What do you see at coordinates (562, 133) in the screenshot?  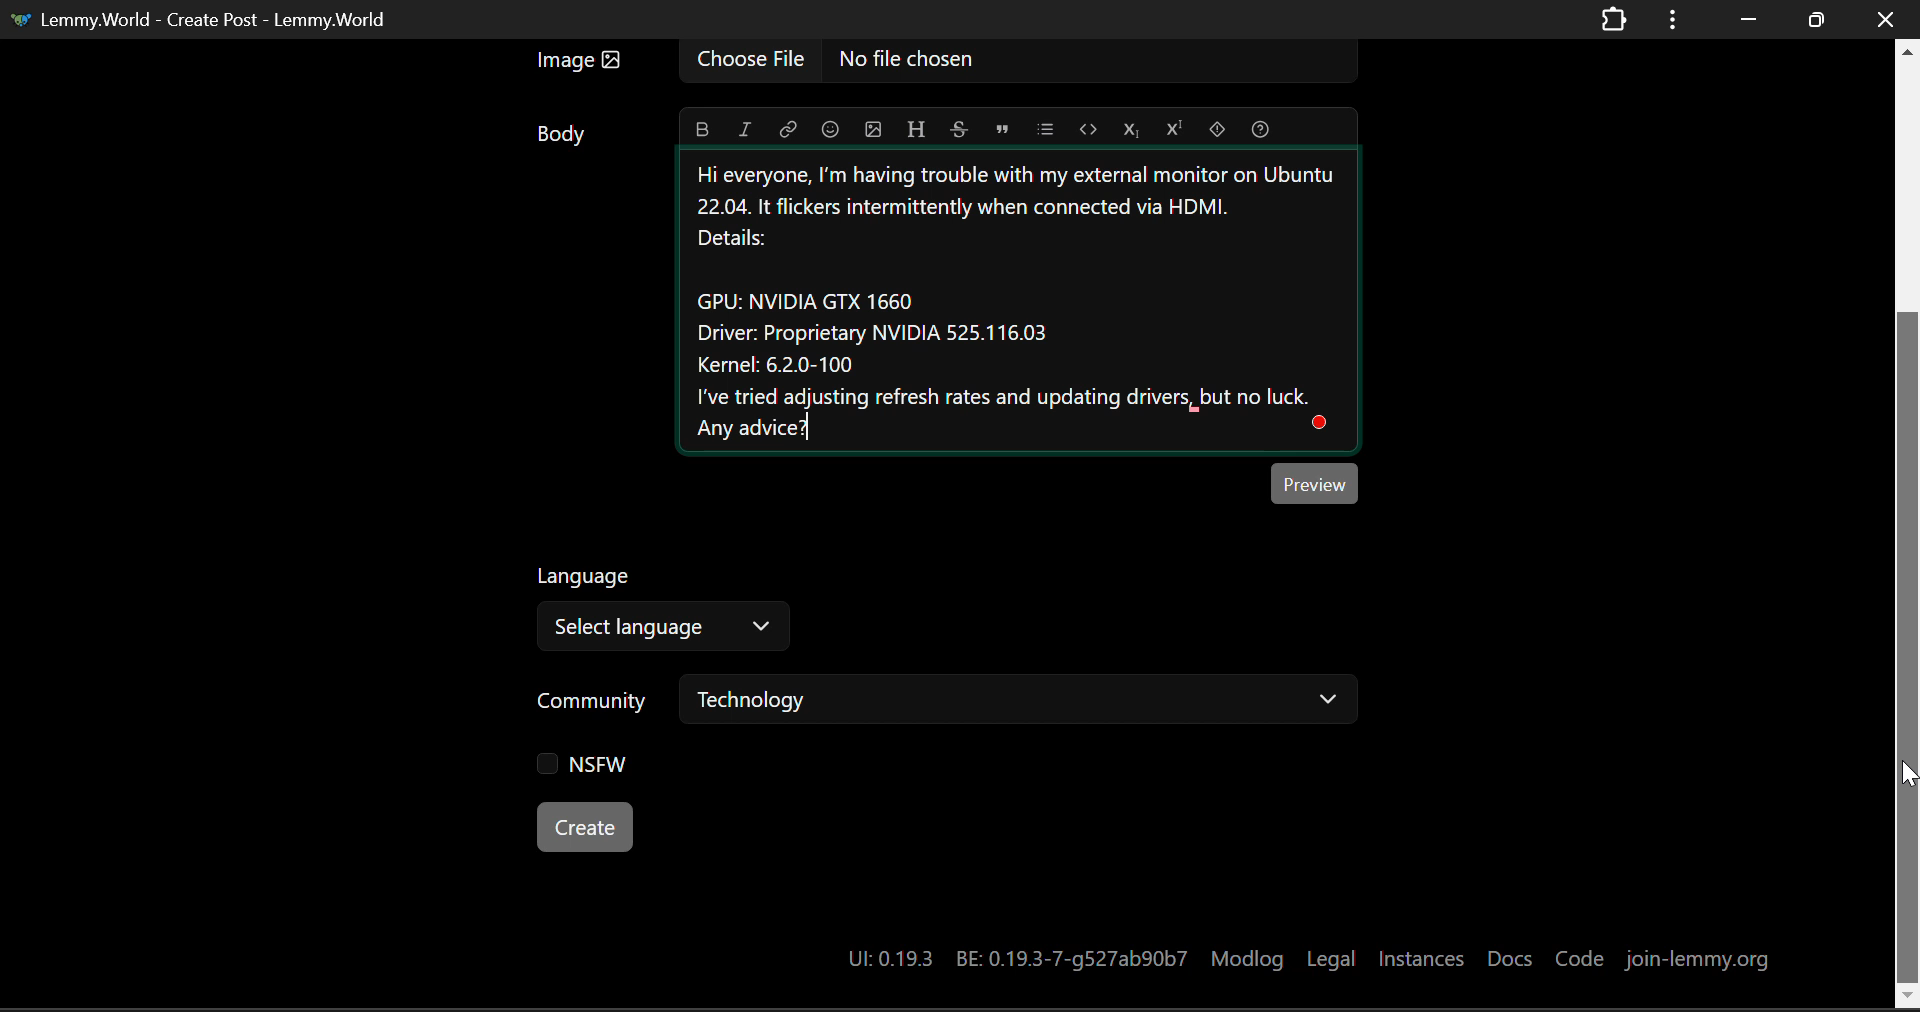 I see `Body` at bounding box center [562, 133].